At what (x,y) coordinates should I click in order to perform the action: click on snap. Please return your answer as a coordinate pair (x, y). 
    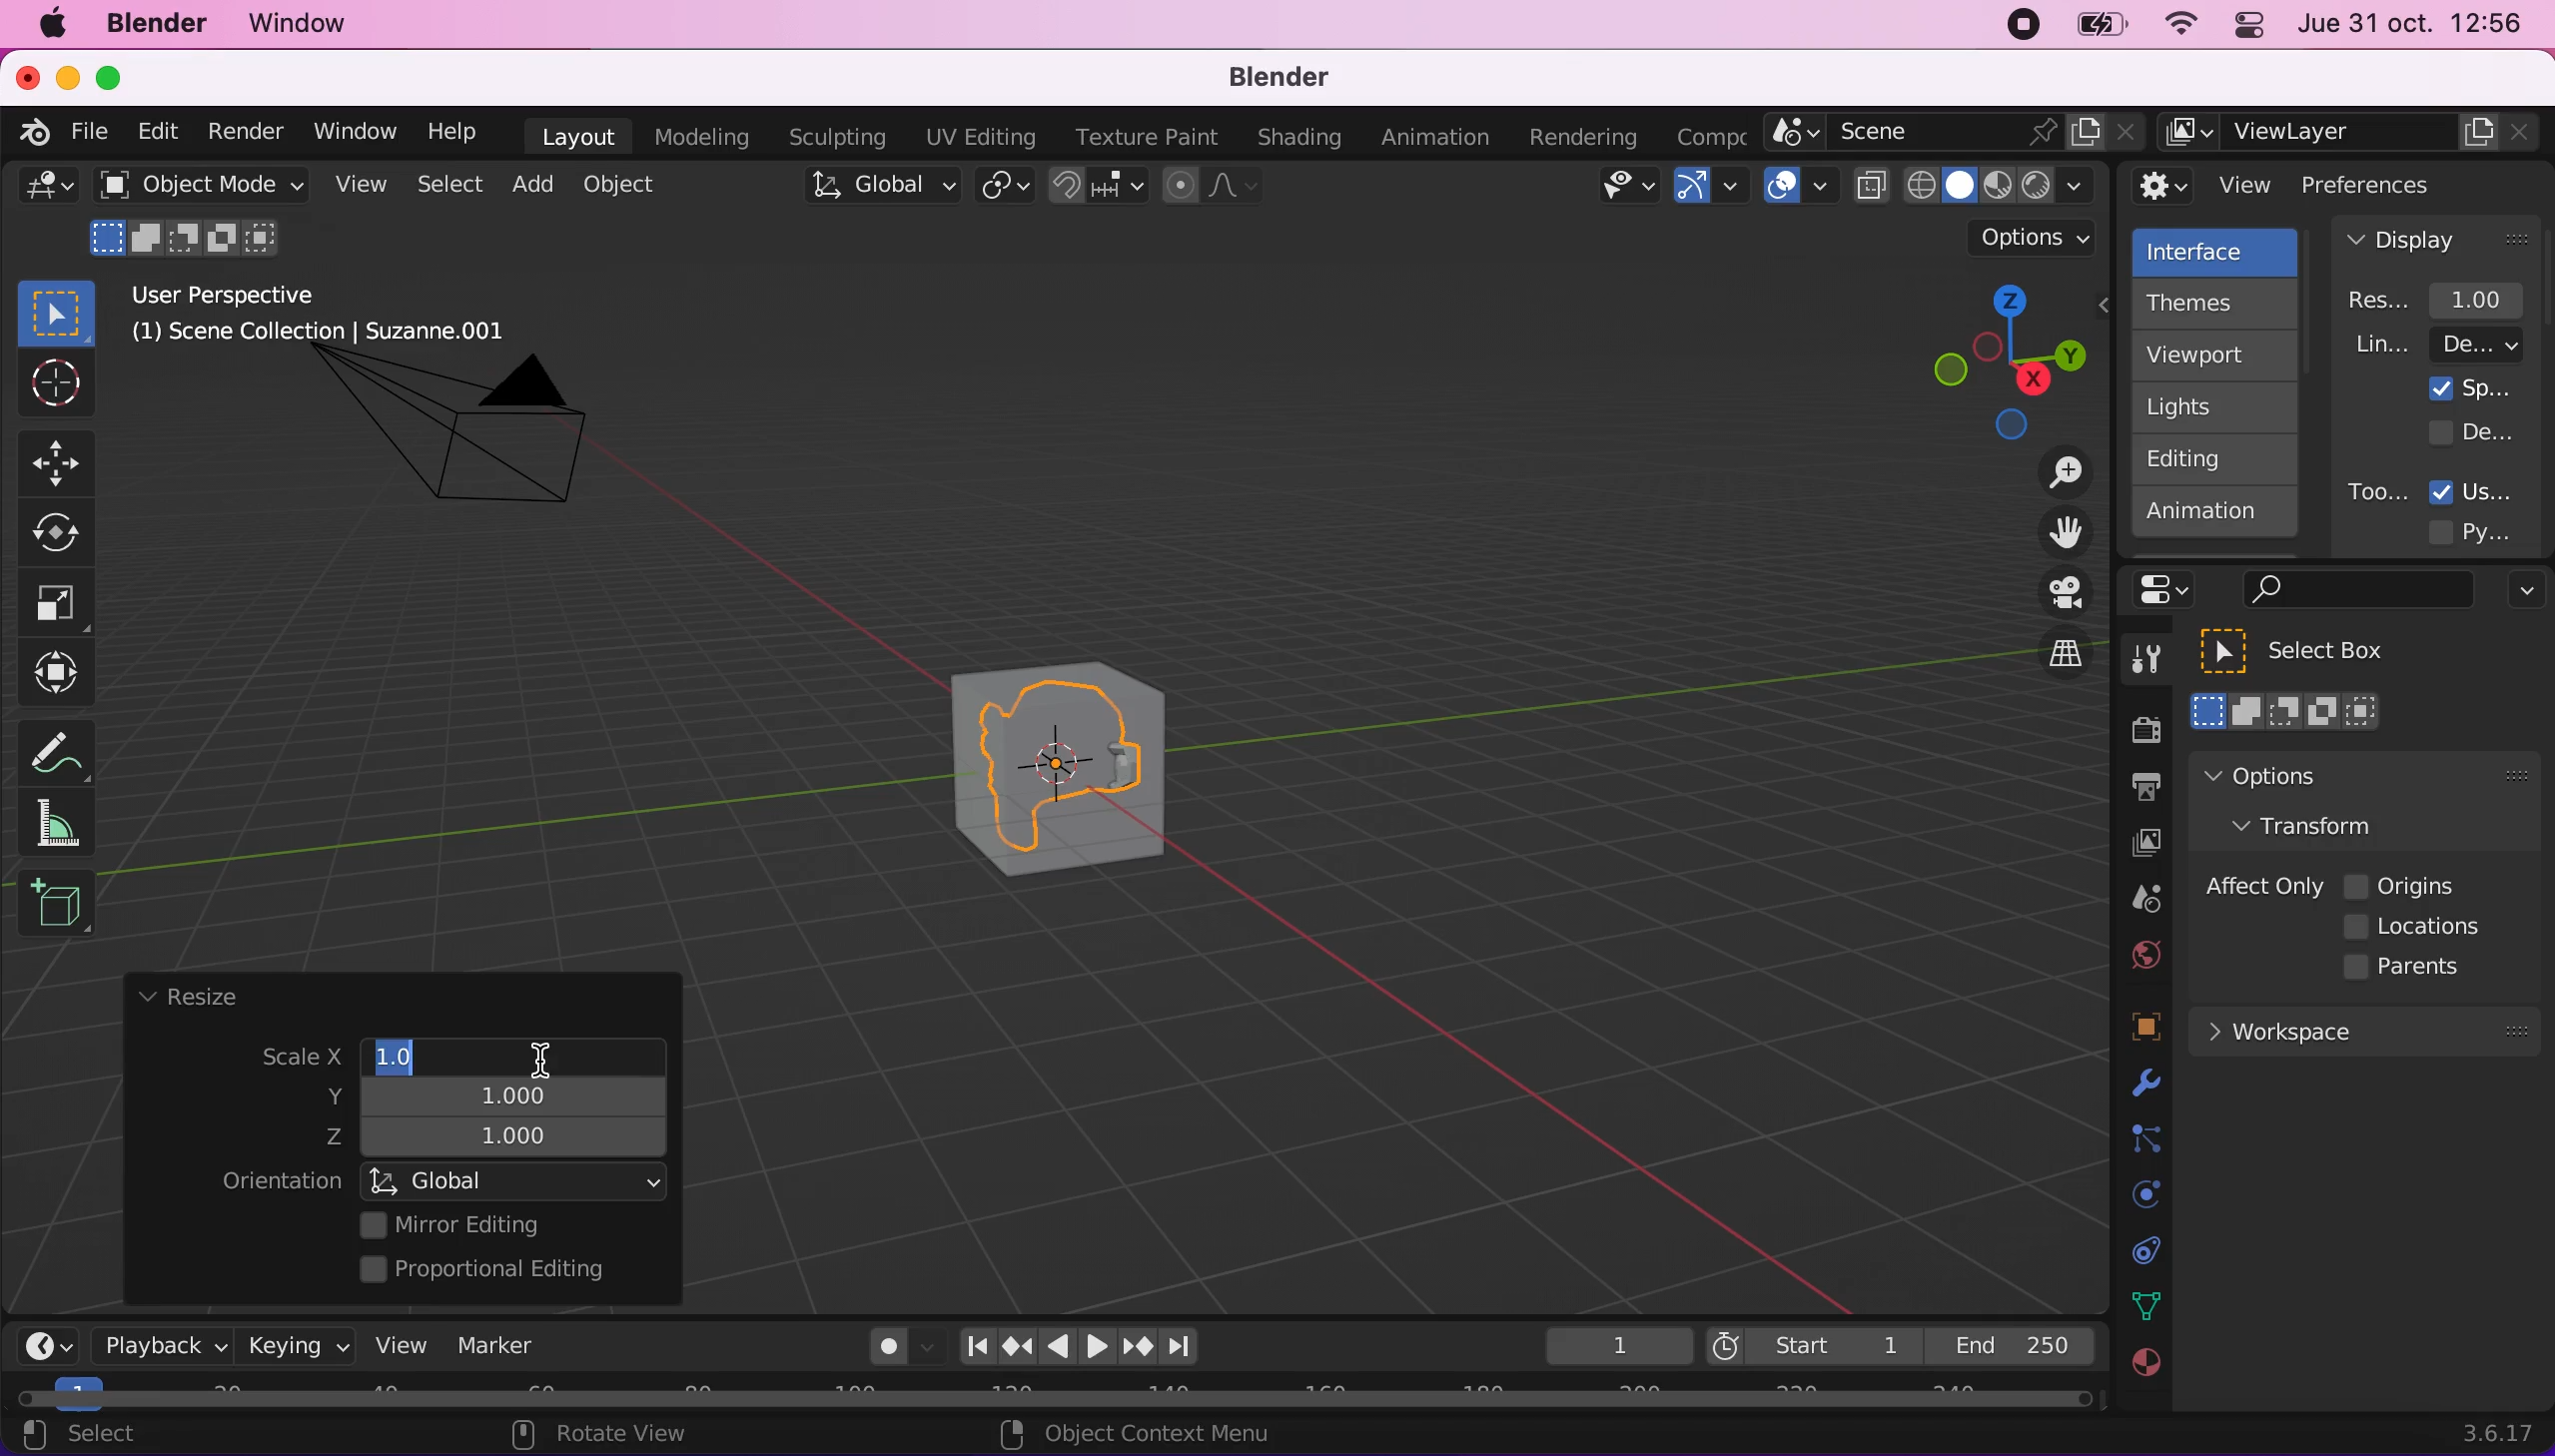
    Looking at the image, I should click on (1100, 186).